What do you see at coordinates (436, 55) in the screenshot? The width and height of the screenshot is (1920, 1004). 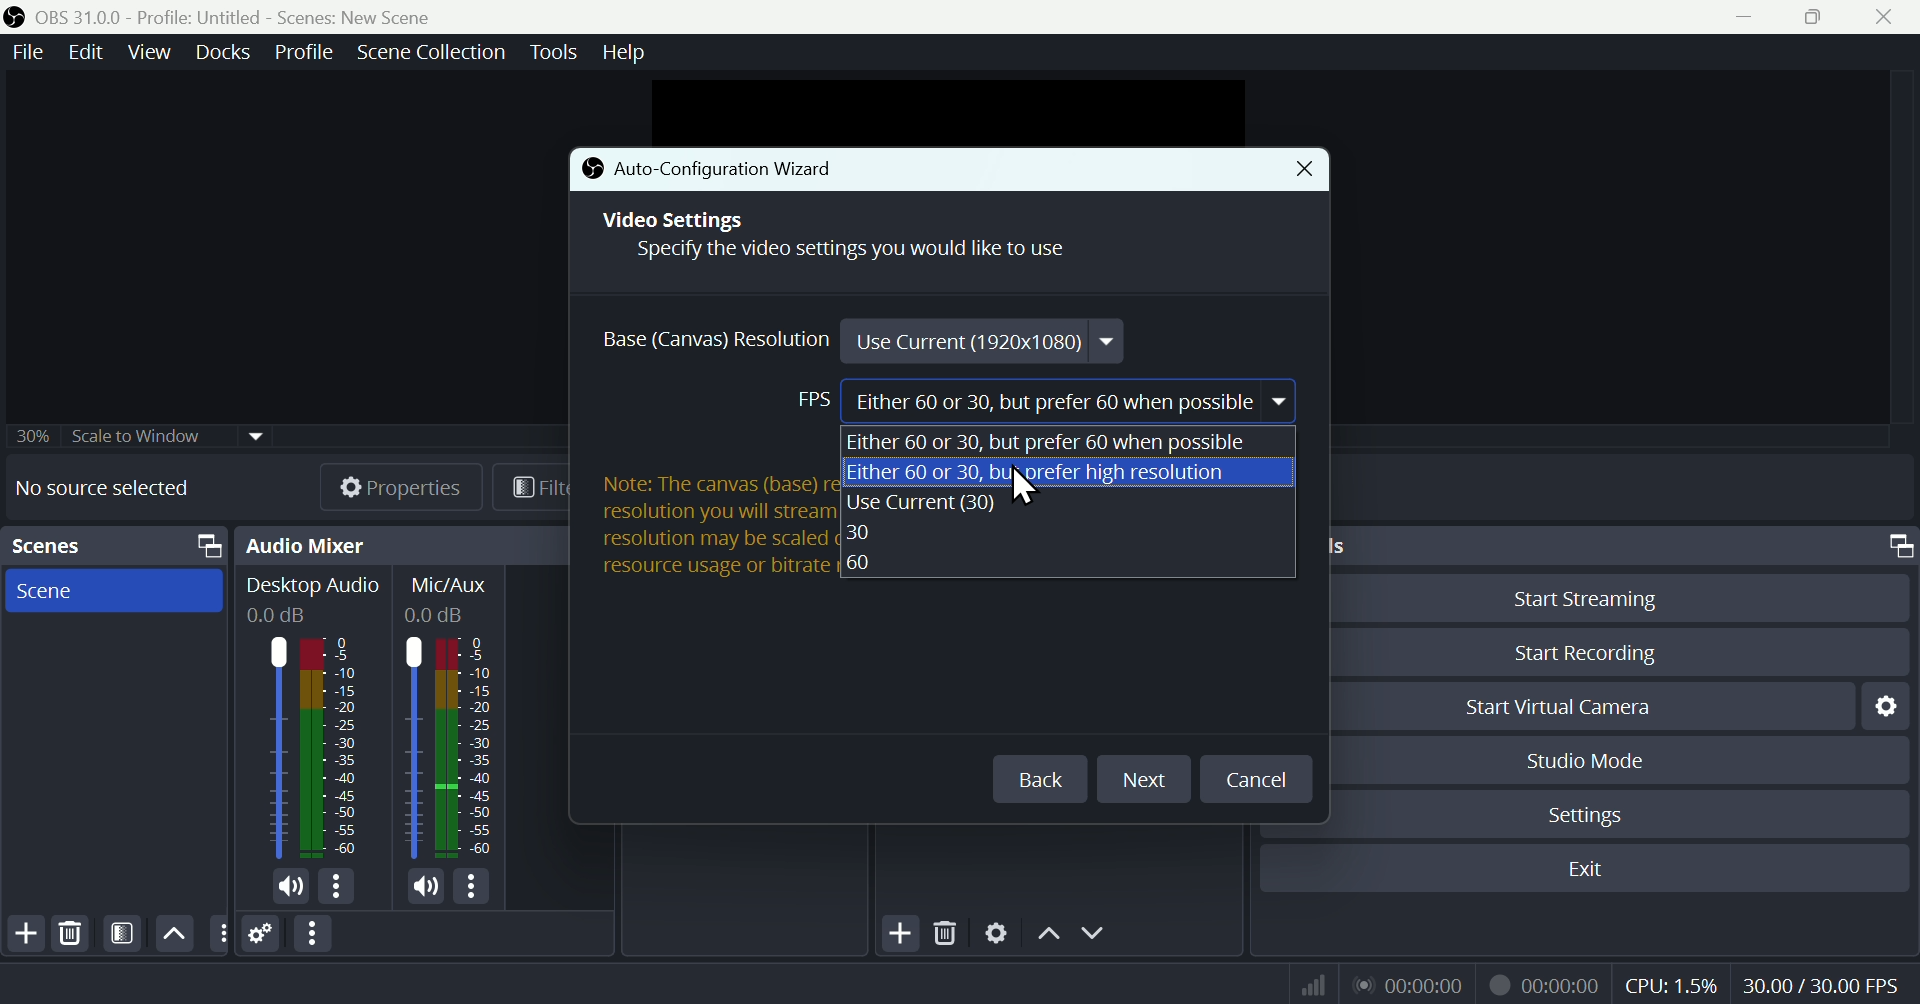 I see `Scene collection` at bounding box center [436, 55].